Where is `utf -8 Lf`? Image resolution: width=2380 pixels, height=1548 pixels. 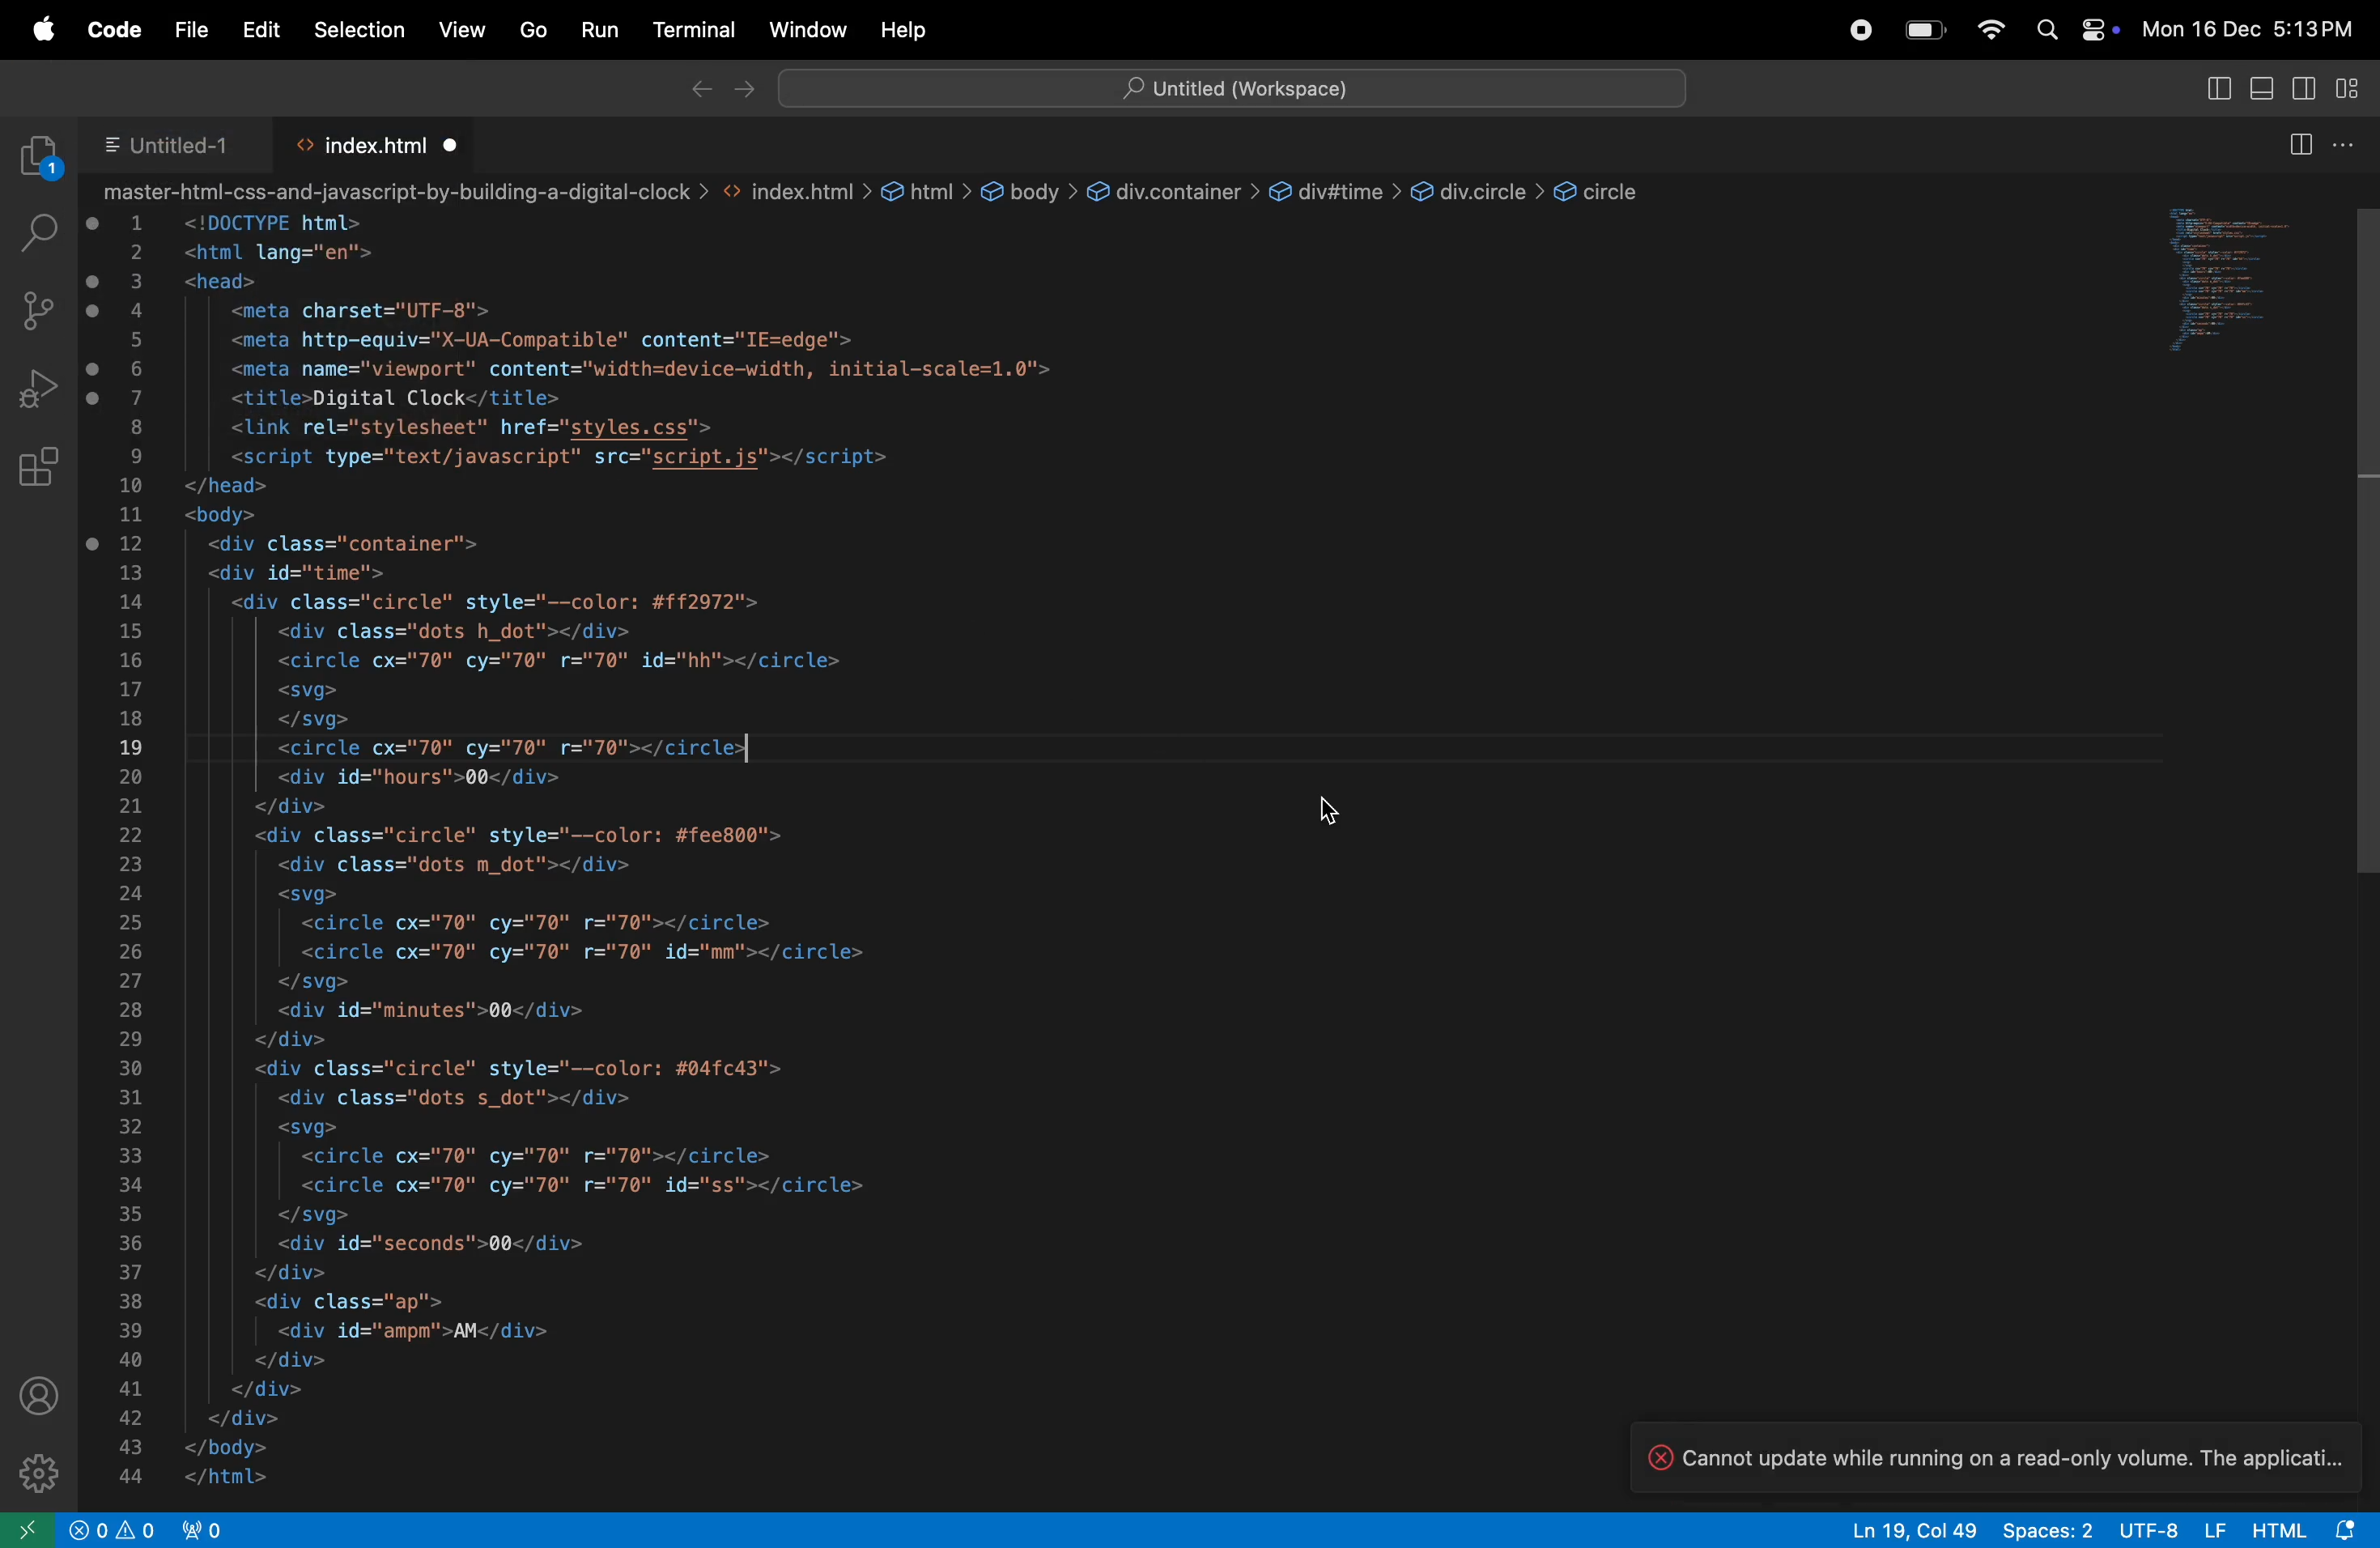 utf -8 Lf is located at coordinates (2169, 1530).